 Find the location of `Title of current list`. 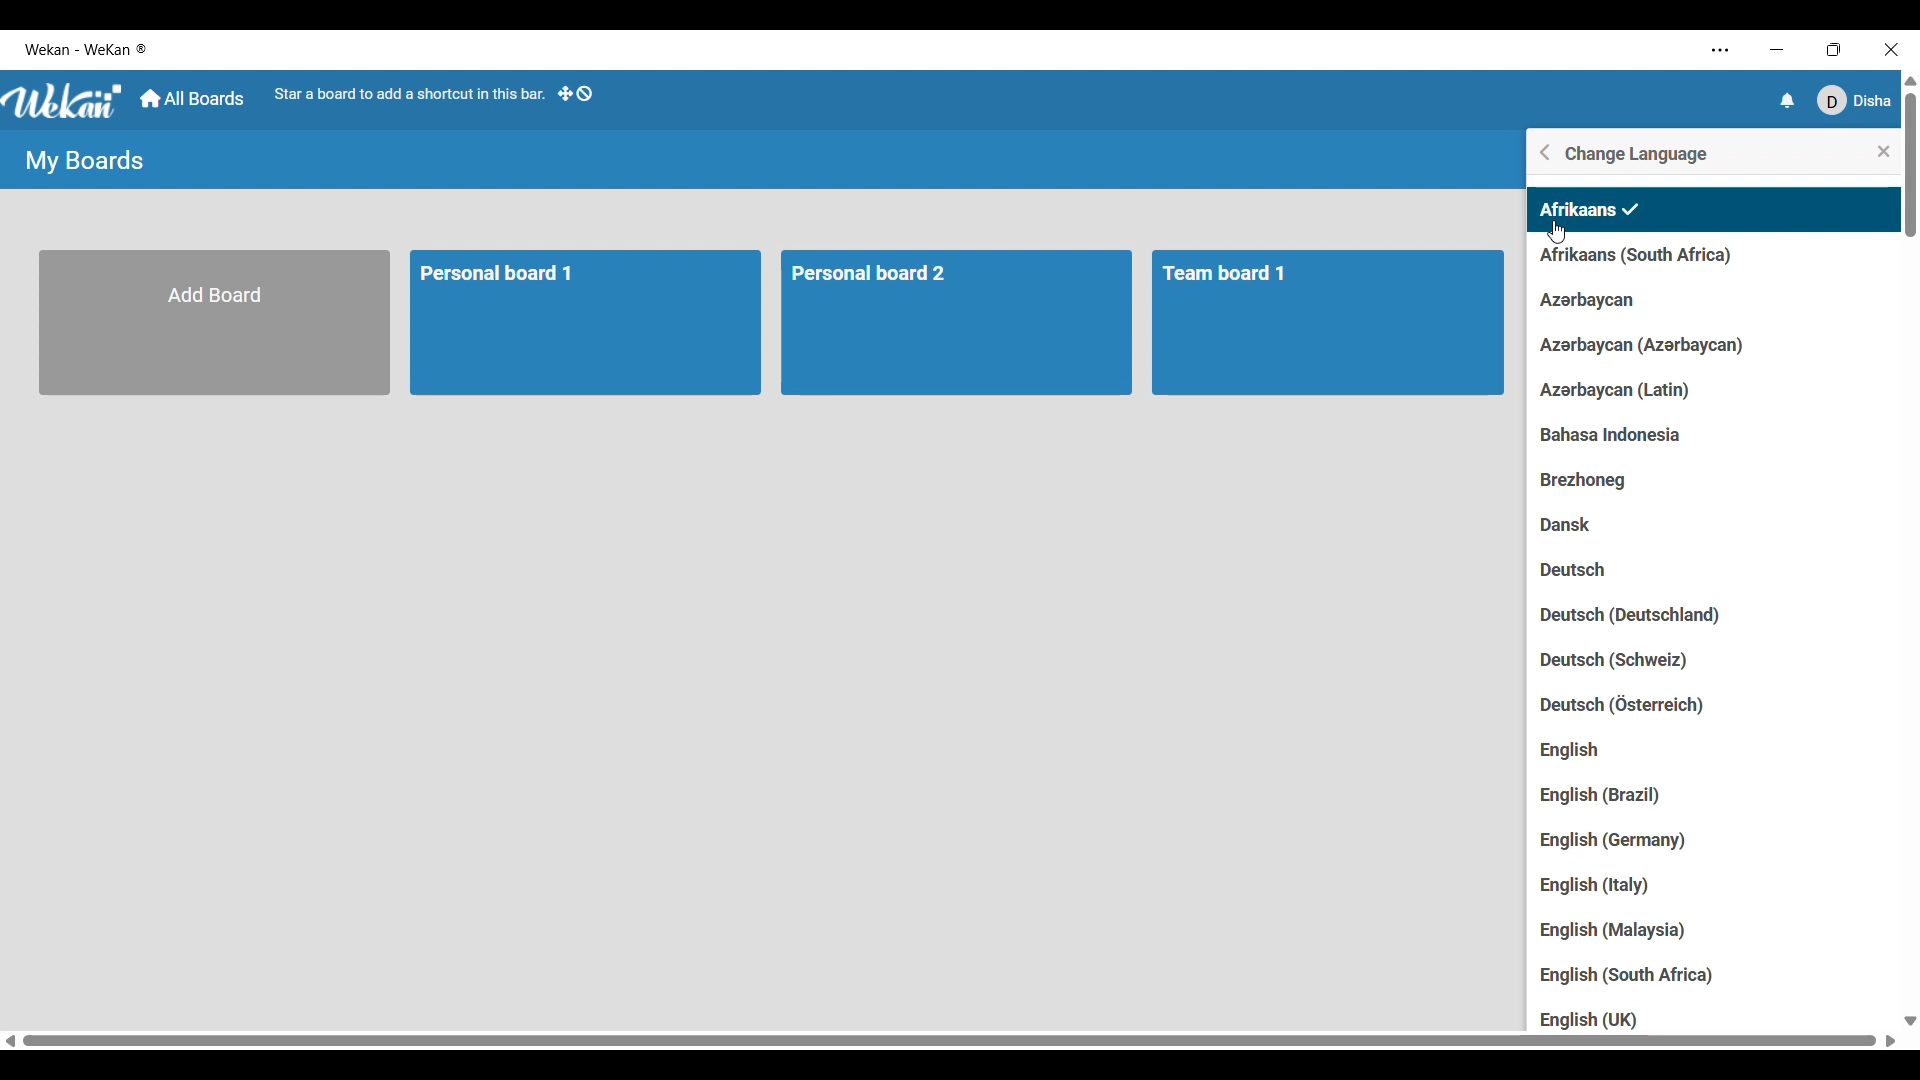

Title of current list is located at coordinates (1638, 154).